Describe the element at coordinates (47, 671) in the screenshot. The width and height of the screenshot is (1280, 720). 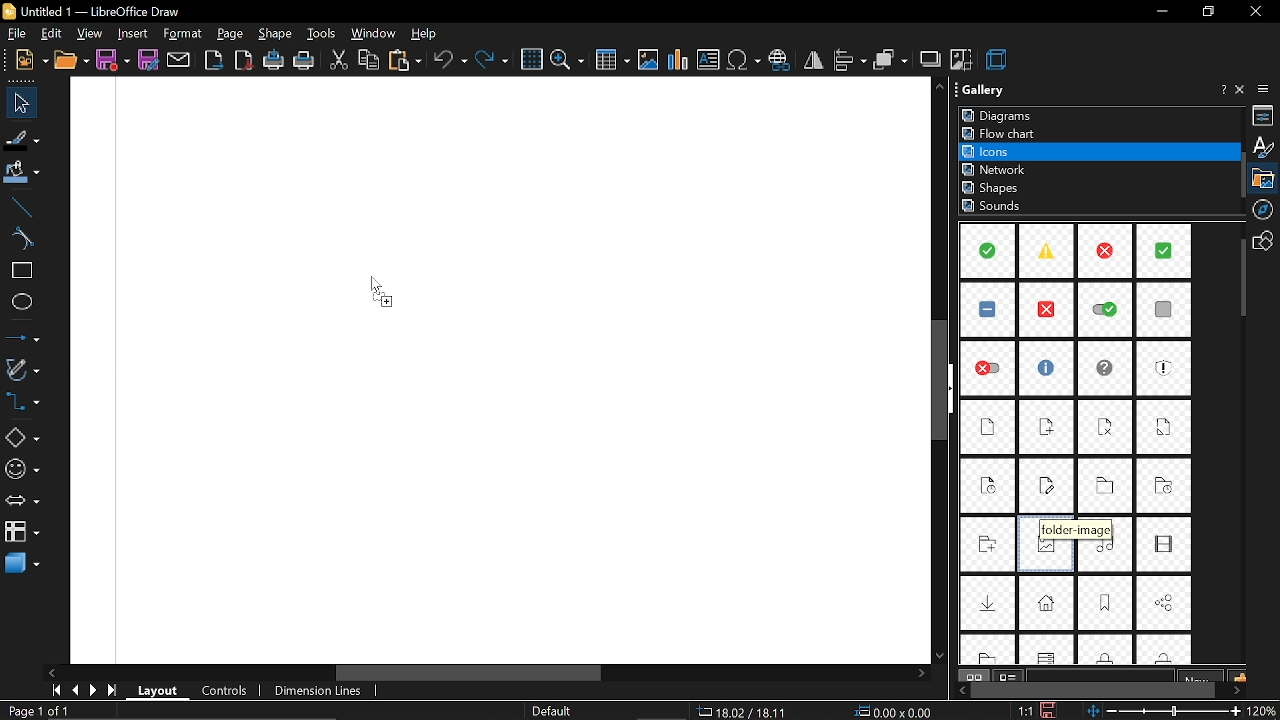
I see `scroll left` at that location.